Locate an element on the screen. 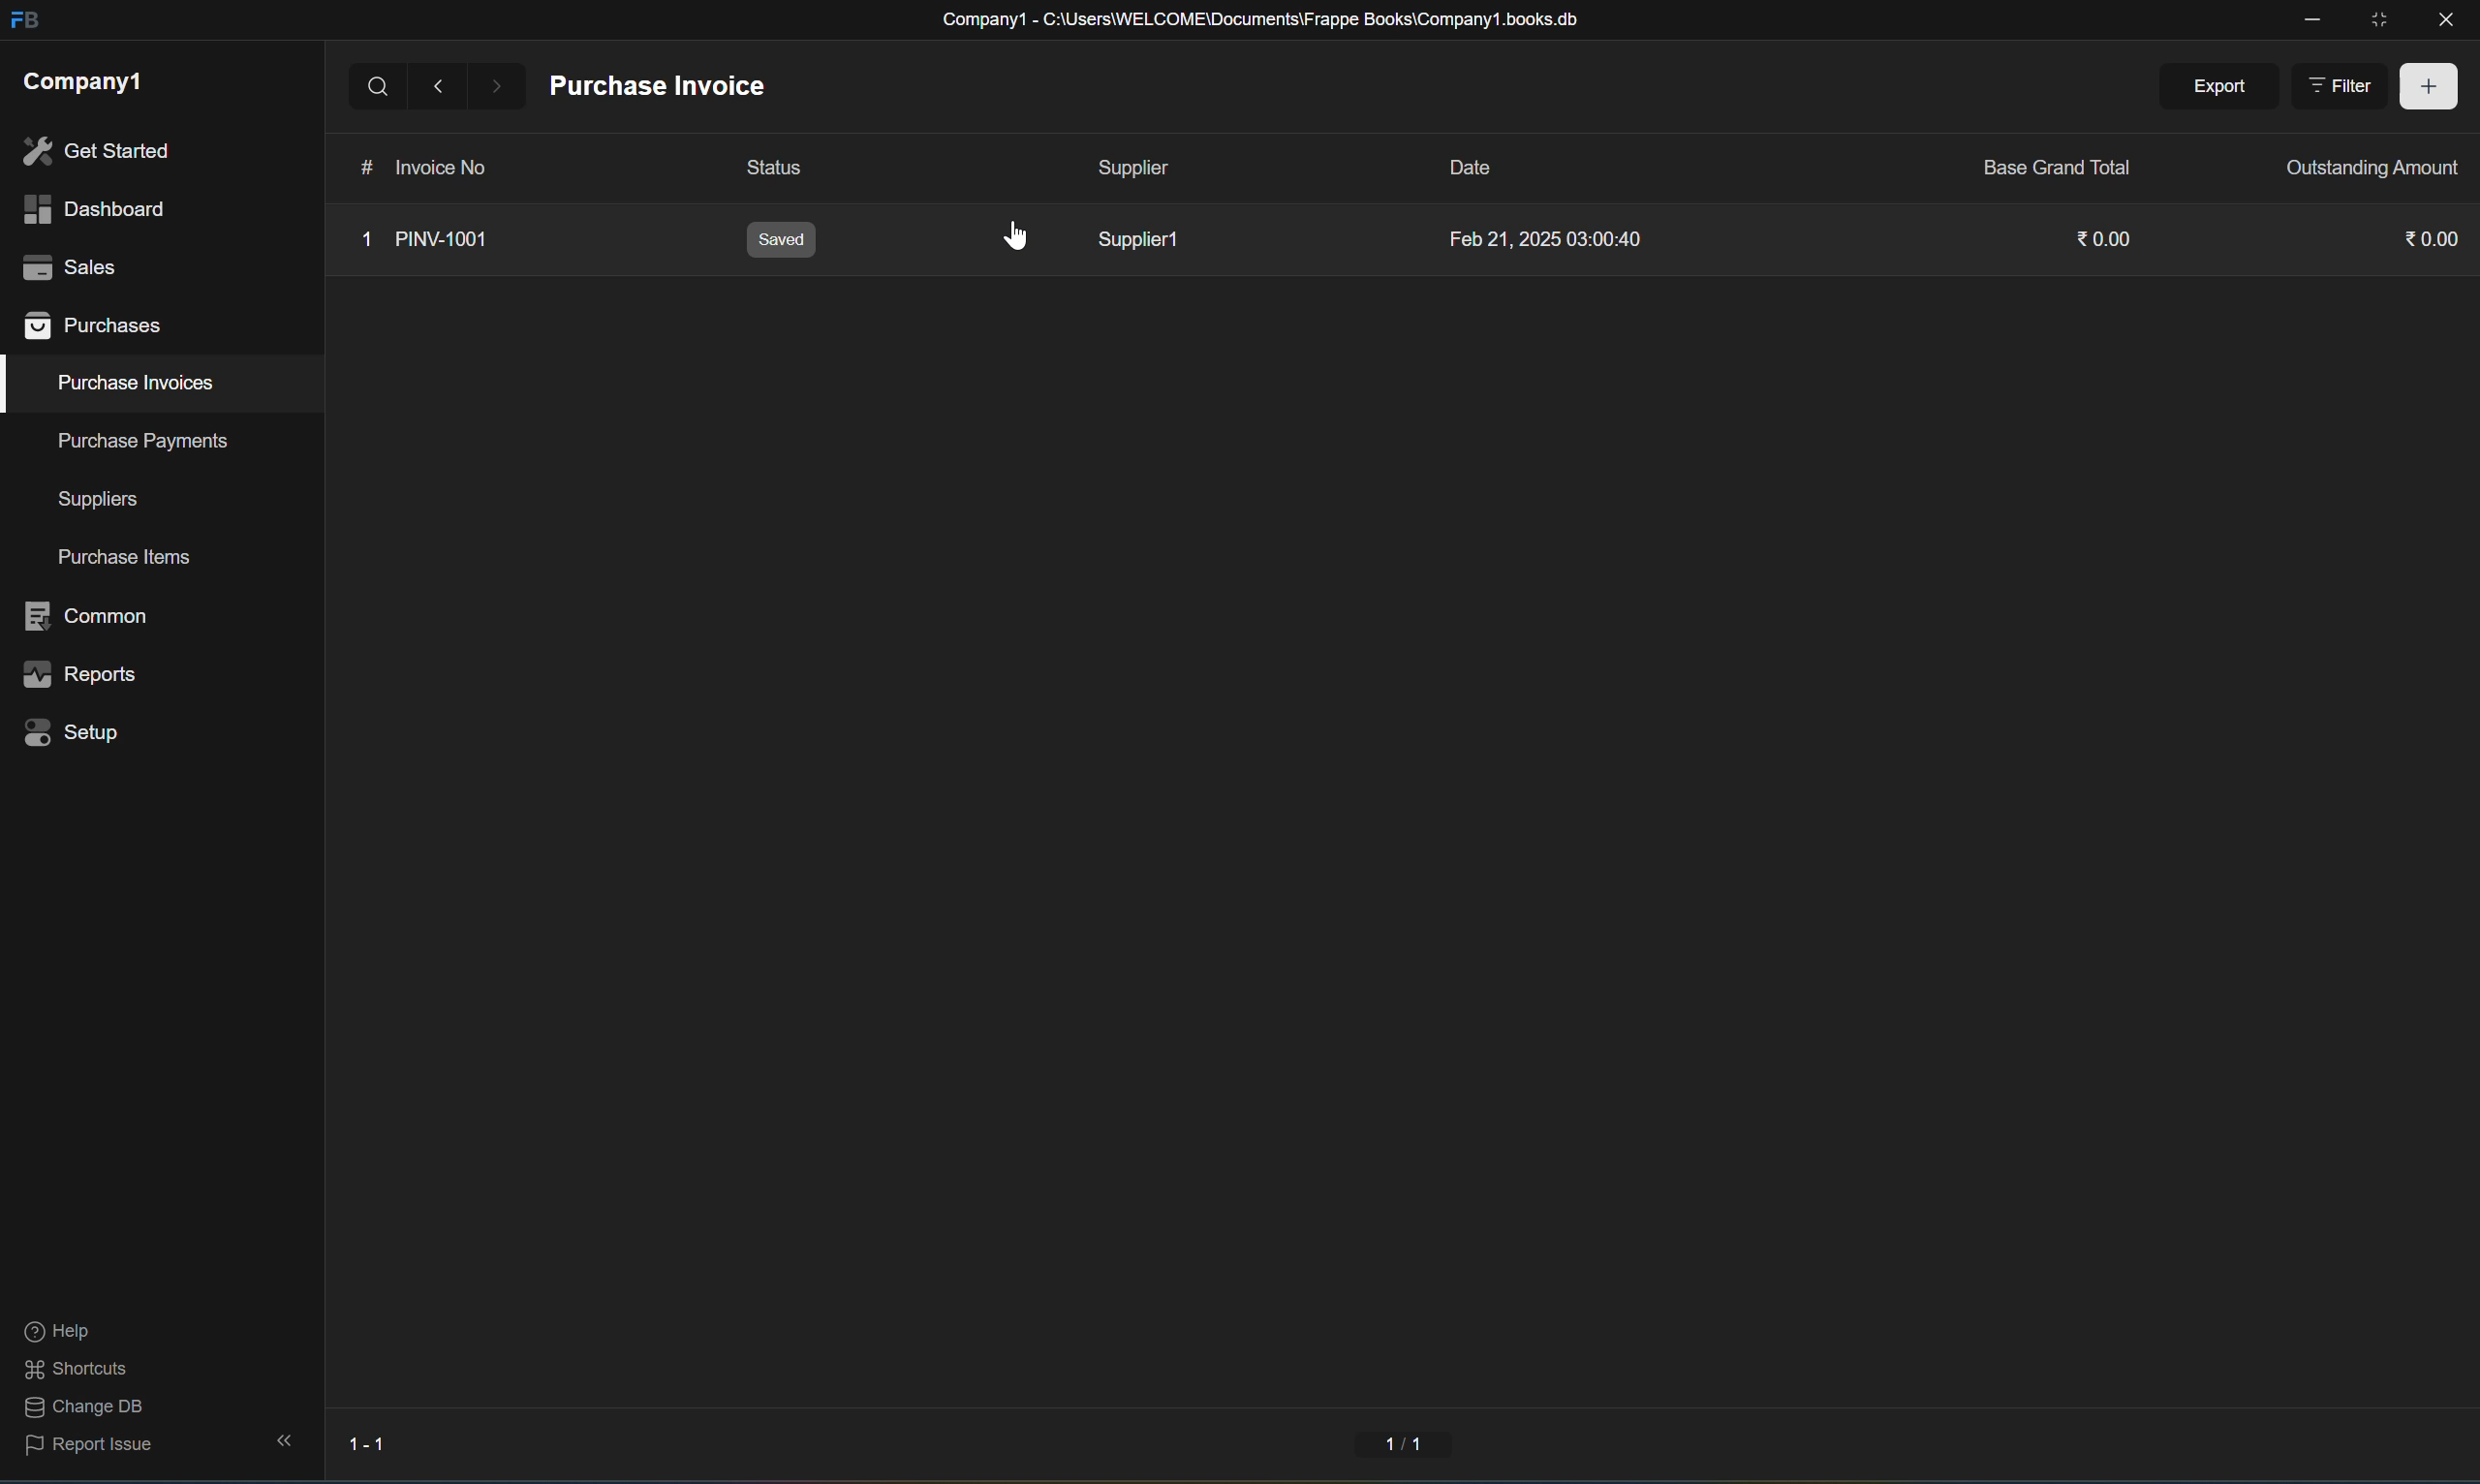 This screenshot has height=1484, width=2480. purchase items is located at coordinates (129, 559).